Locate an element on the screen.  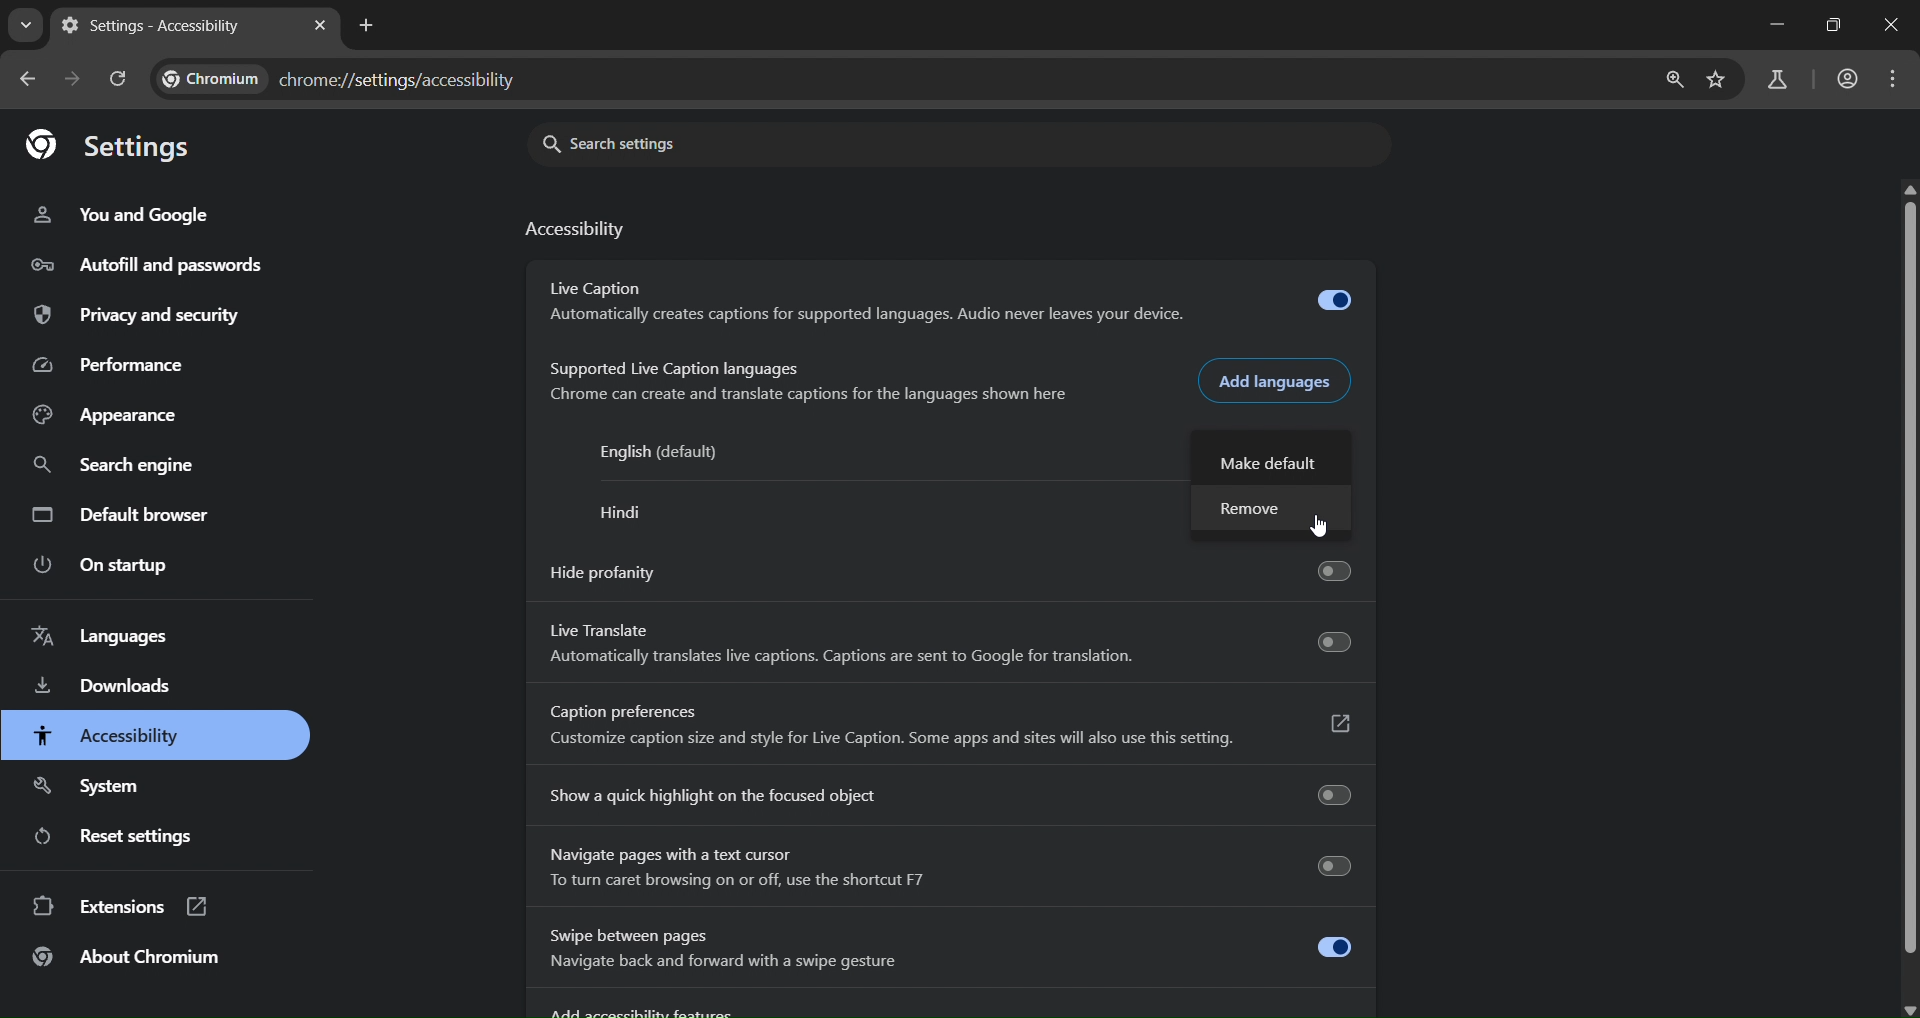
add languages is located at coordinates (1280, 380).